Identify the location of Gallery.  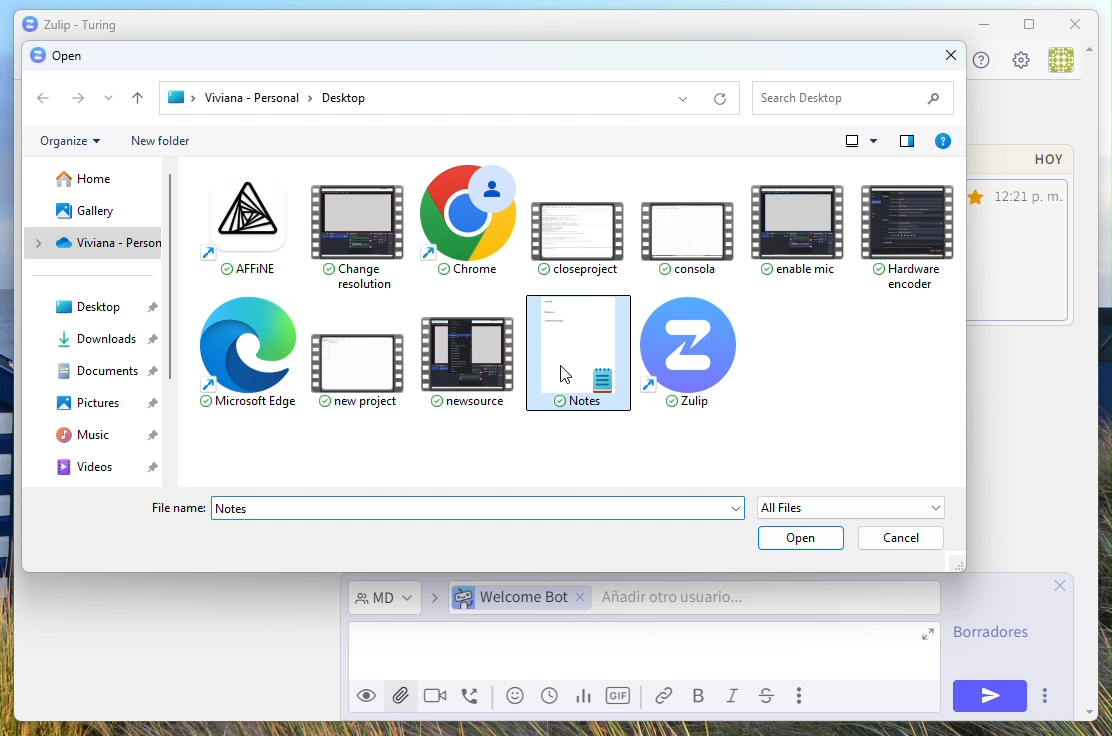
(89, 210).